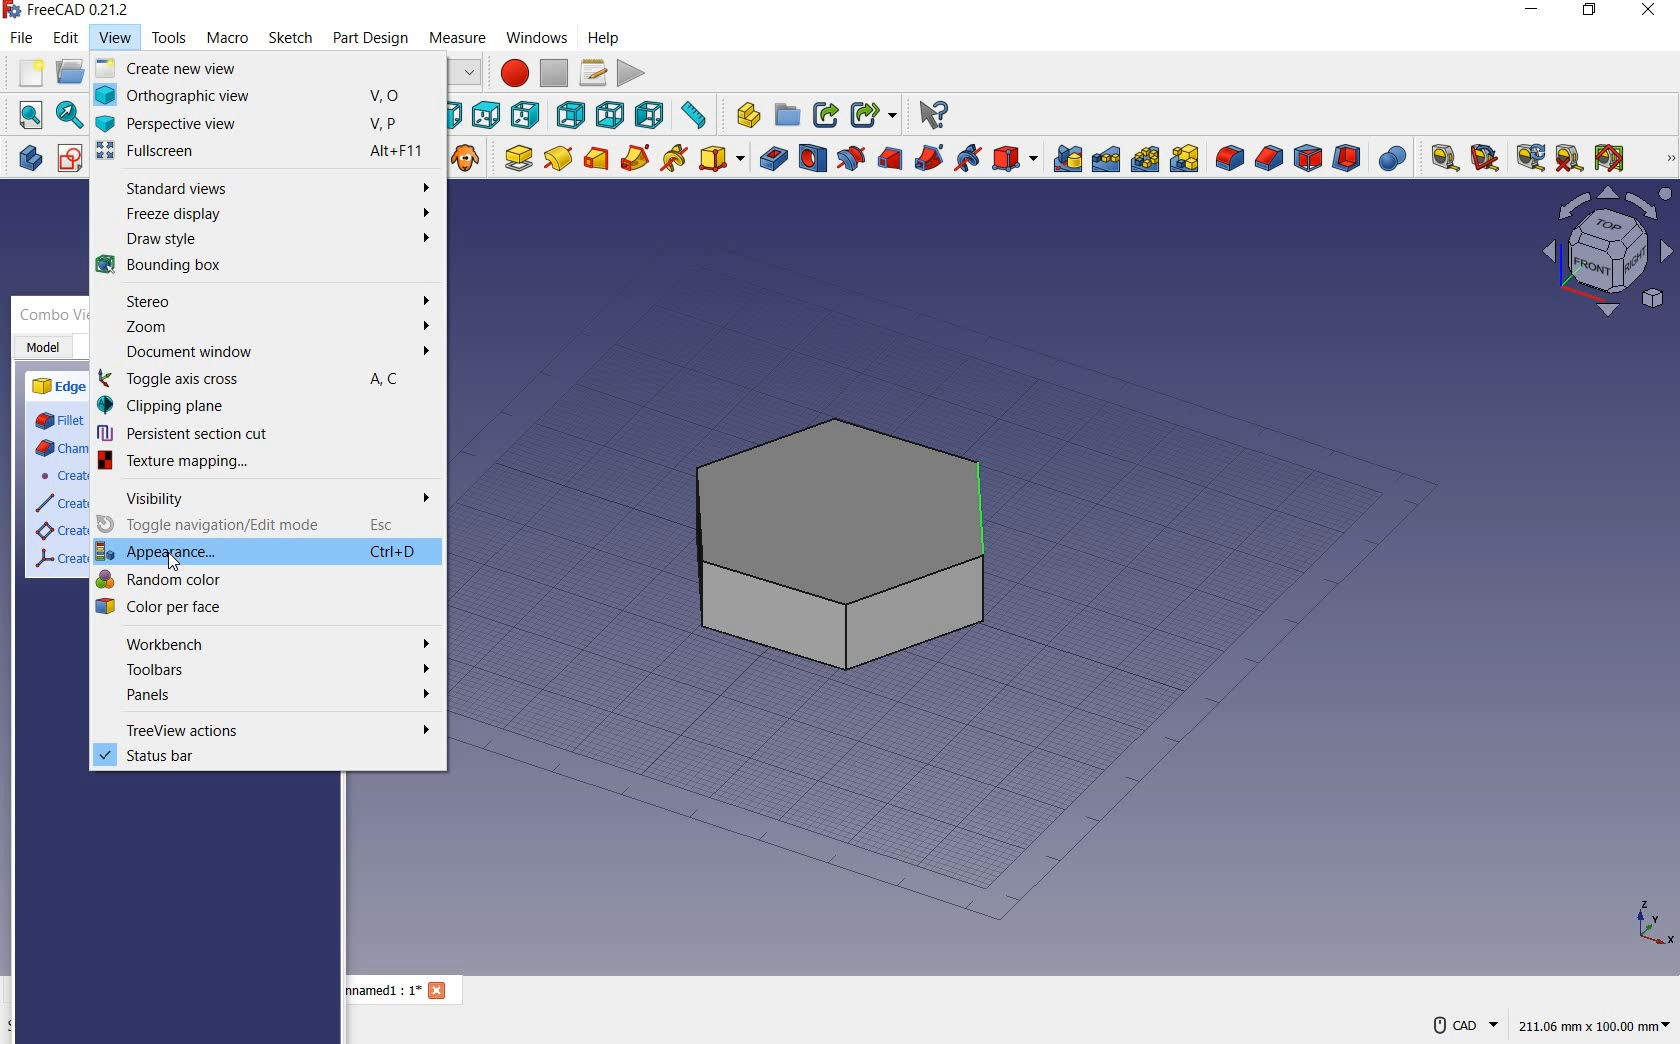  What do you see at coordinates (26, 155) in the screenshot?
I see `create body` at bounding box center [26, 155].